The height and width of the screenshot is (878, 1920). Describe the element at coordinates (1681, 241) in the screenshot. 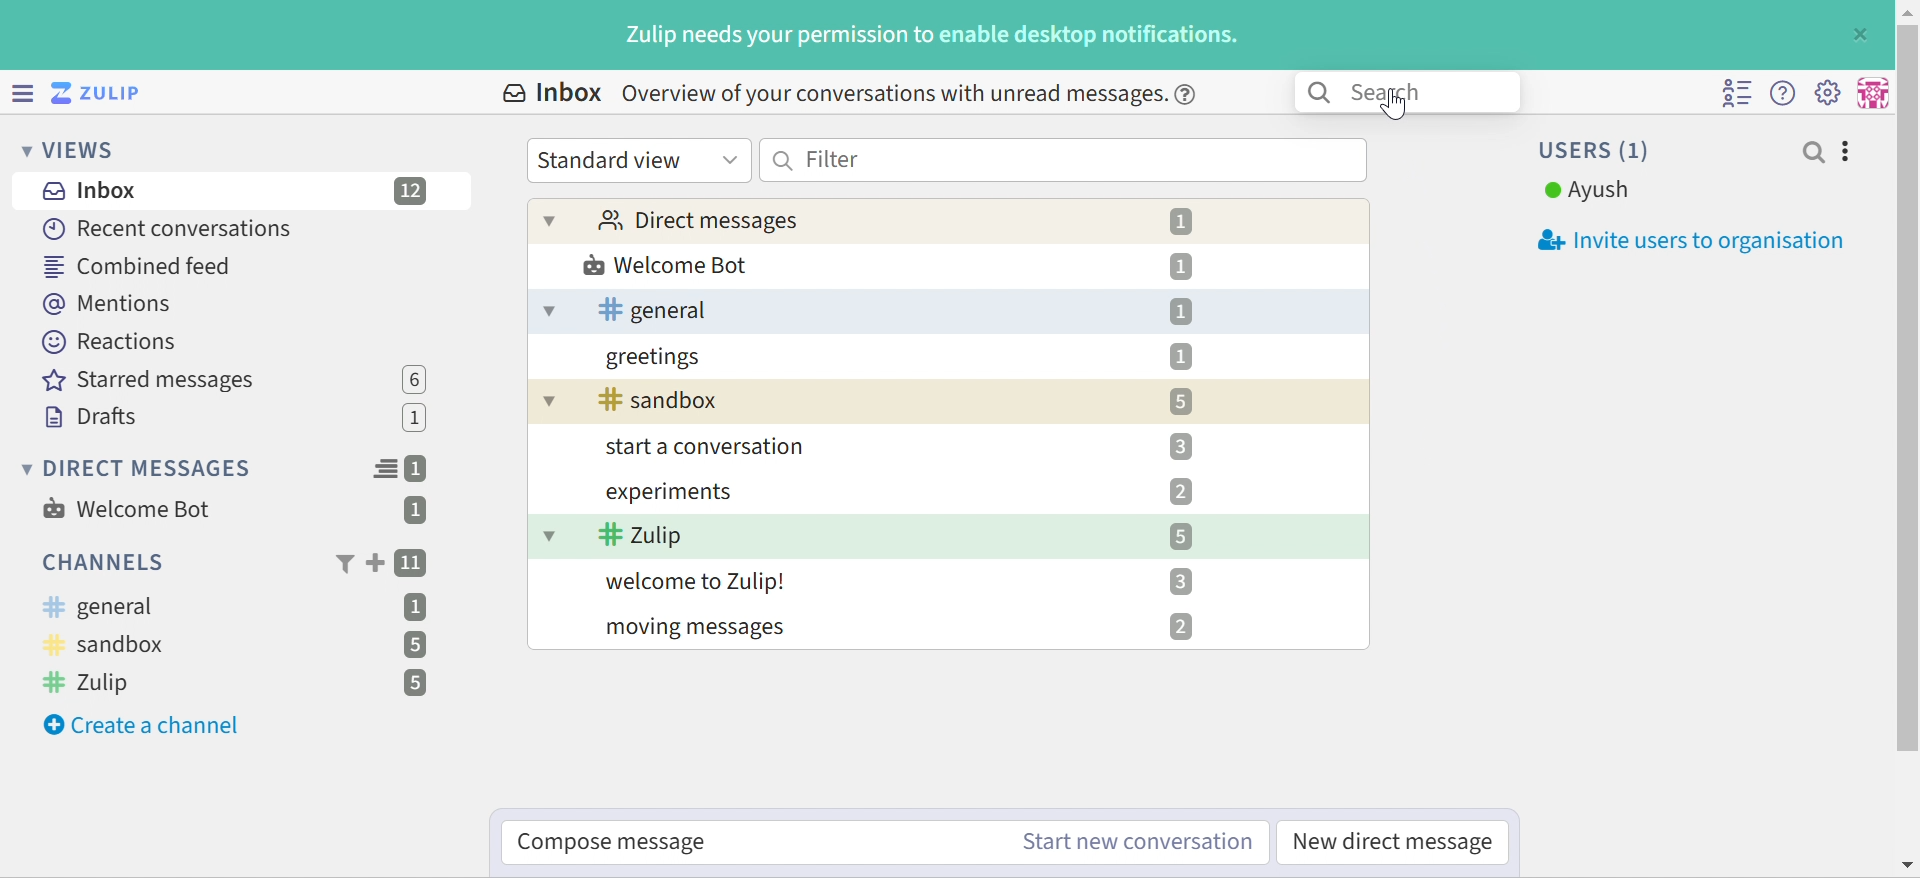

I see `Invite users to organisation` at that location.